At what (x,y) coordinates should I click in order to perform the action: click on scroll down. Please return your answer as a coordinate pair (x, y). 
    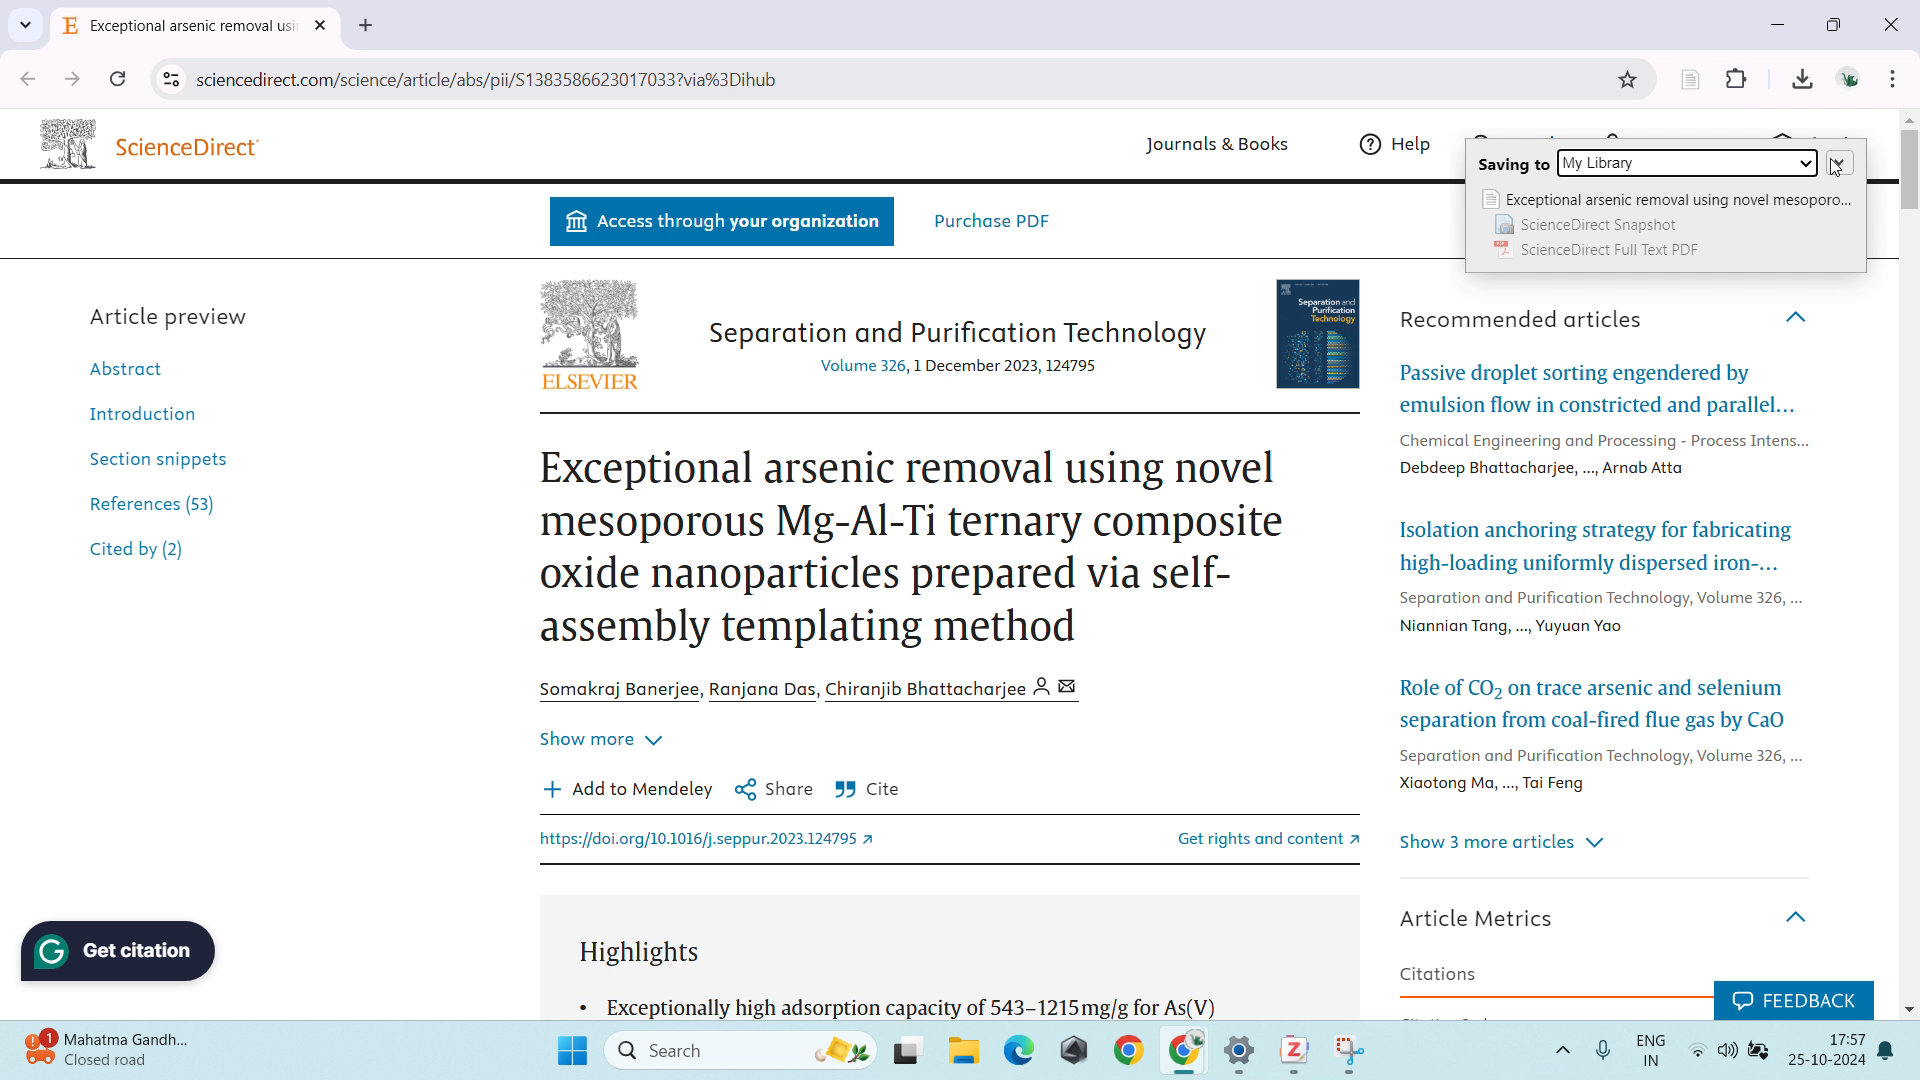
    Looking at the image, I should click on (1908, 1007).